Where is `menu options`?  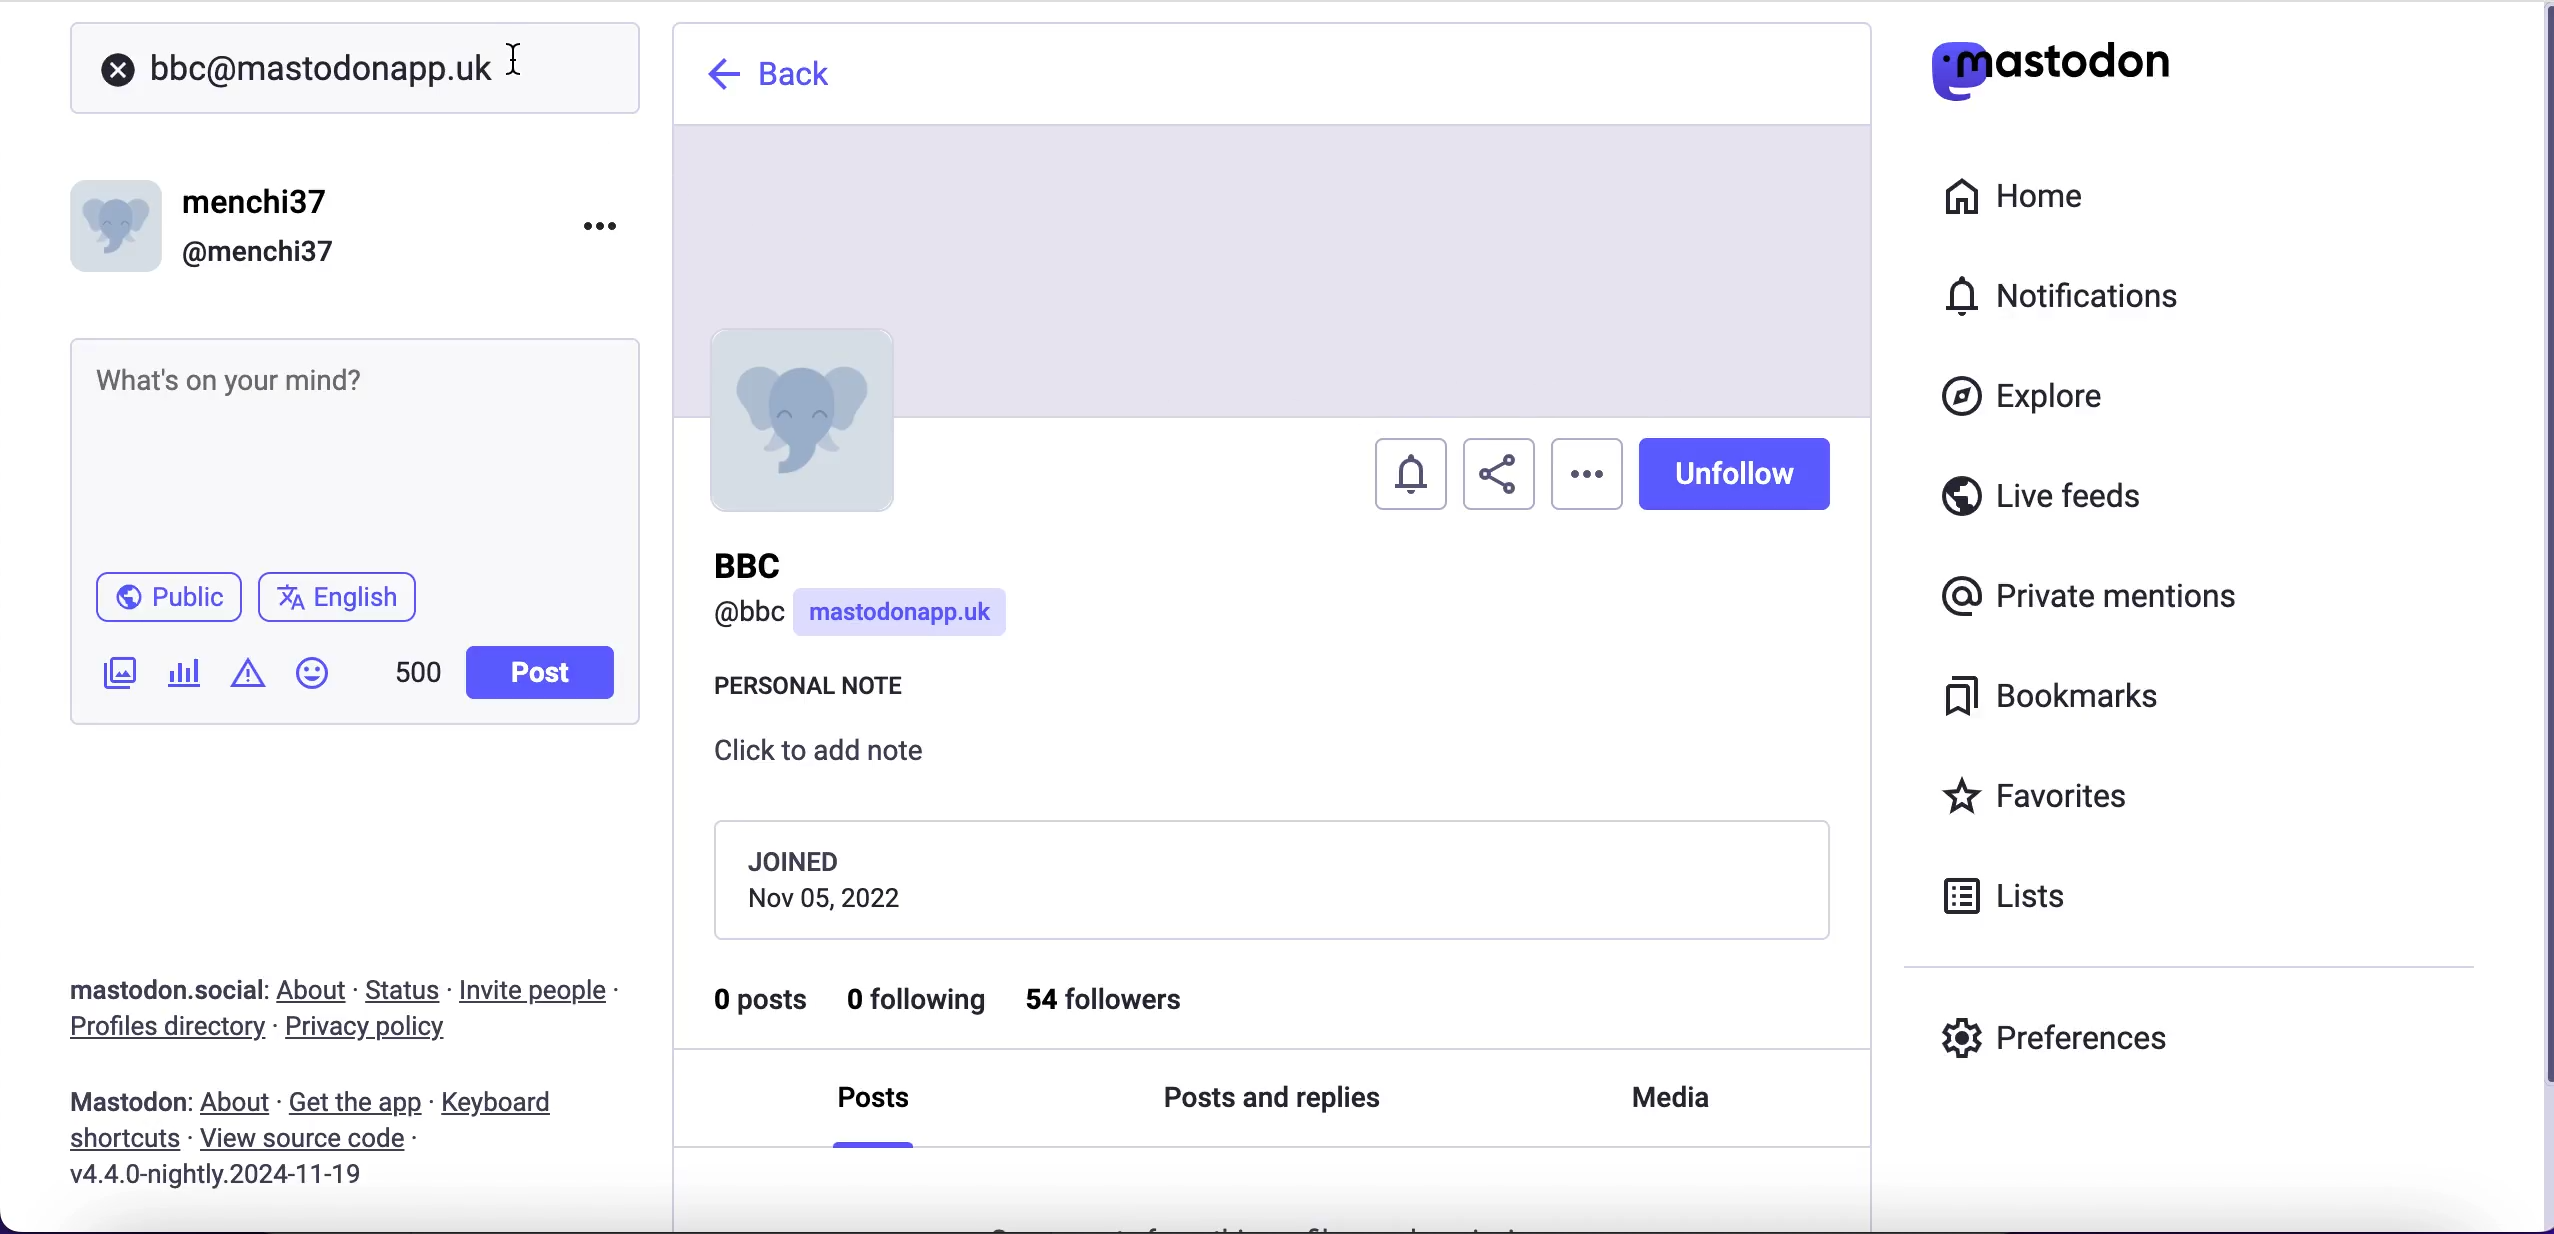 menu options is located at coordinates (607, 224).